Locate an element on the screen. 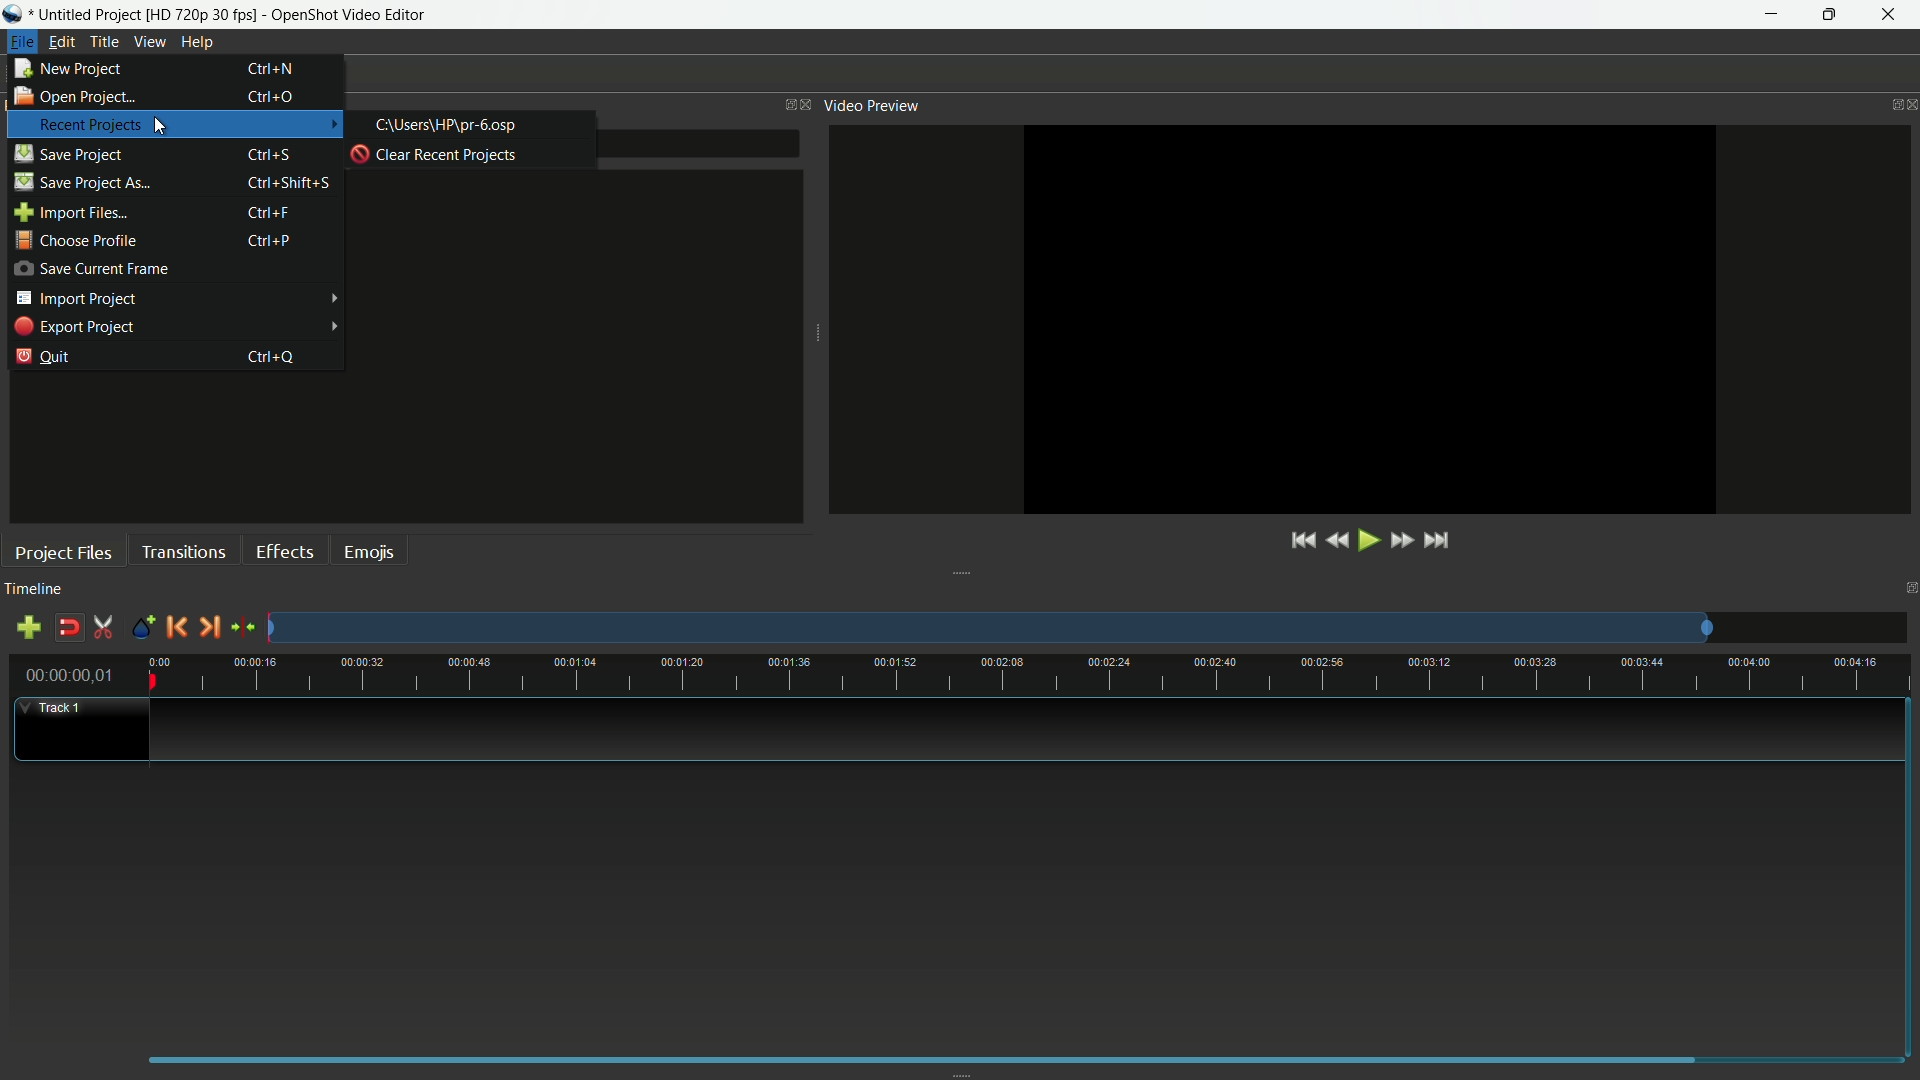 This screenshot has height=1080, width=1920. close app is located at coordinates (1891, 15).